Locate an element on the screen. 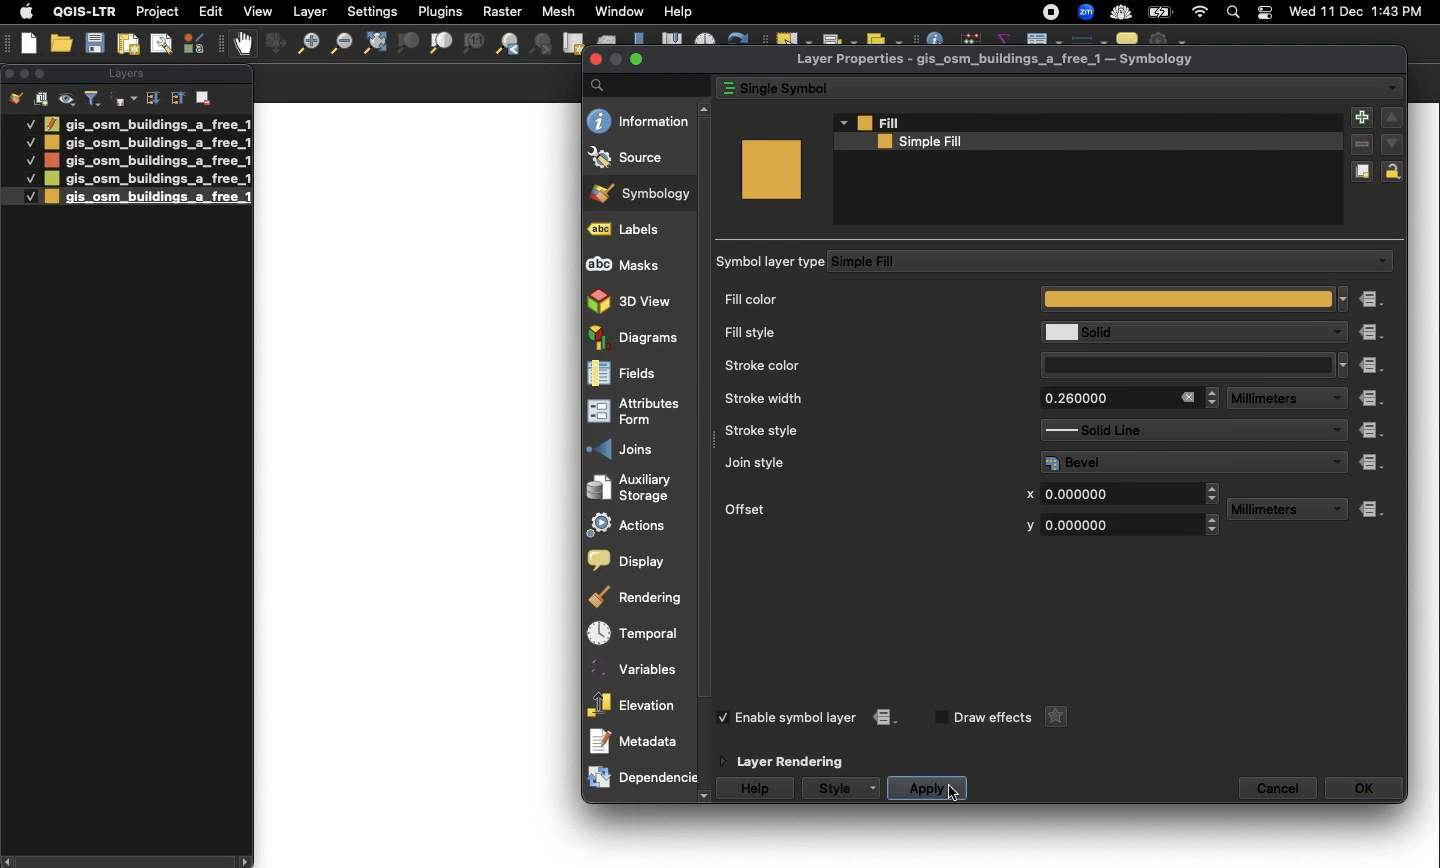 This screenshot has width=1440, height=868.  is located at coordinates (1371, 461).